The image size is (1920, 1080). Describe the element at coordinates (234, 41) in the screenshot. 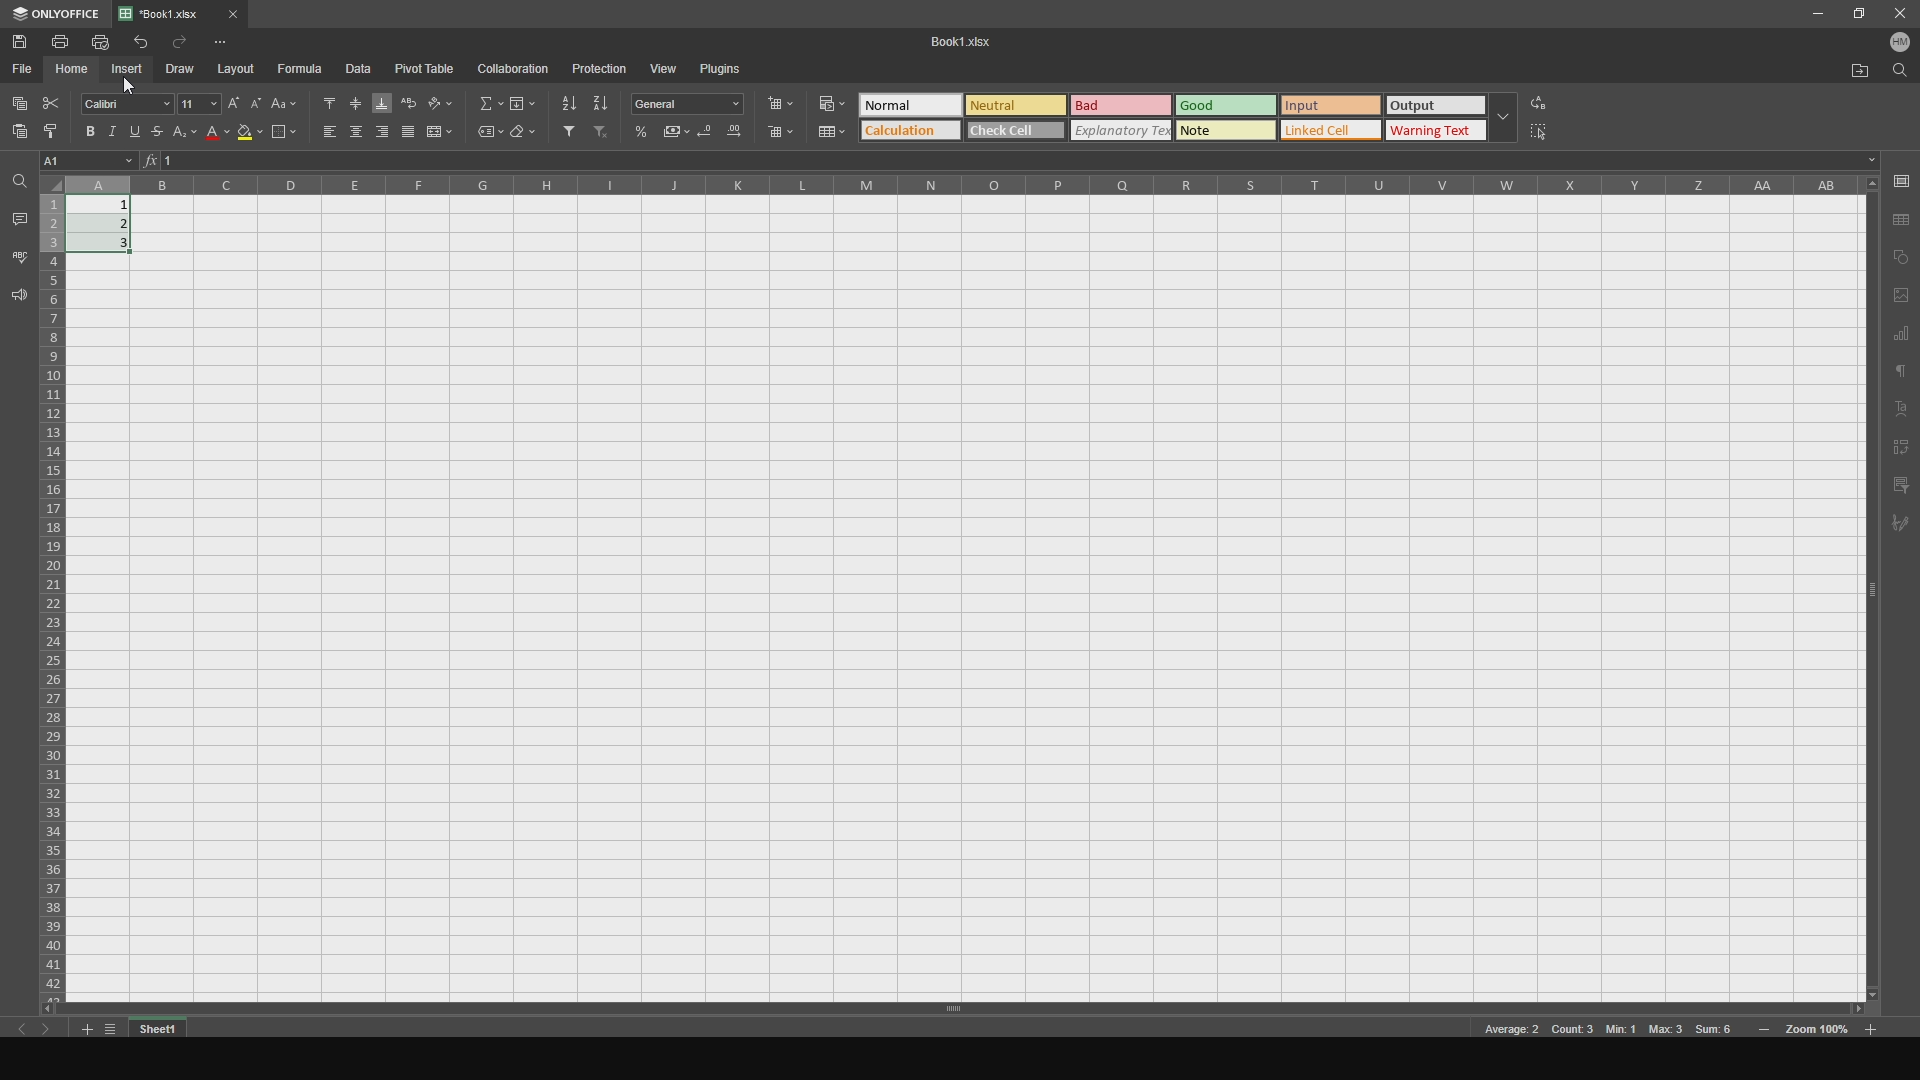

I see `options` at that location.